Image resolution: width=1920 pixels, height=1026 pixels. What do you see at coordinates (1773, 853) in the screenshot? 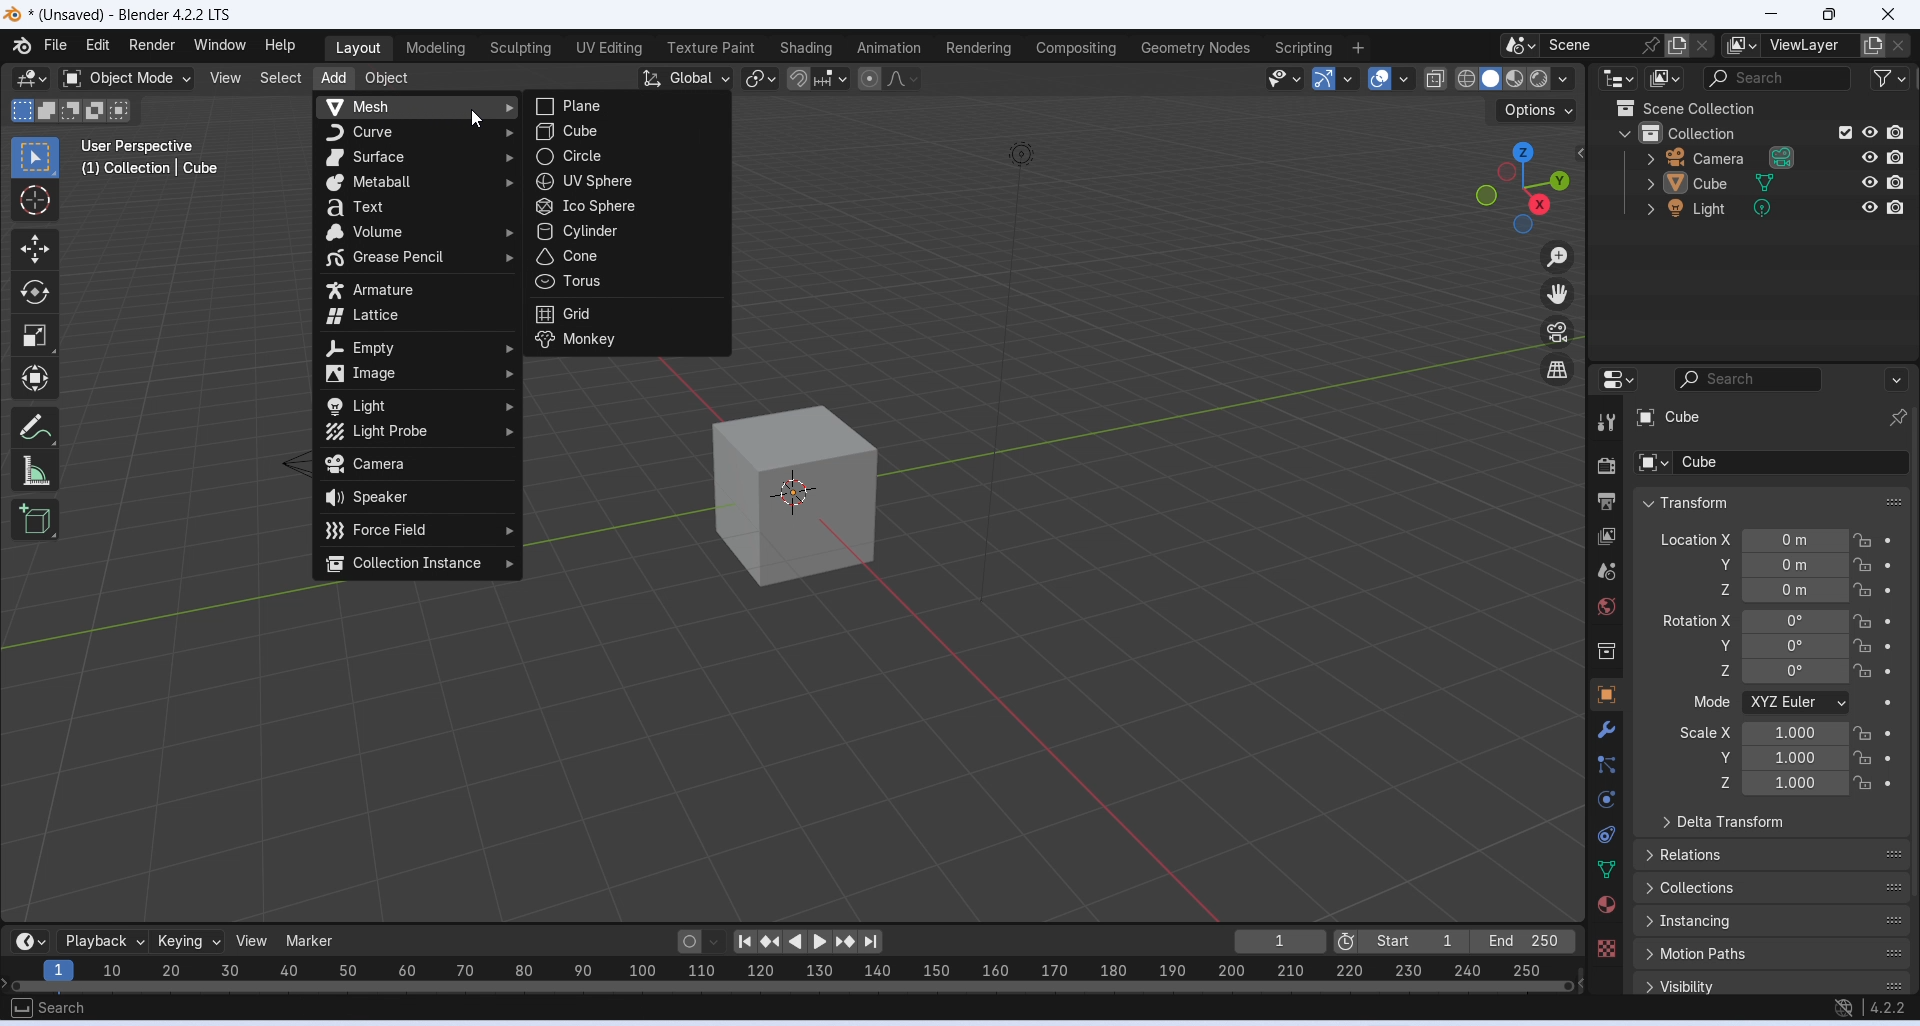
I see `relations` at bounding box center [1773, 853].